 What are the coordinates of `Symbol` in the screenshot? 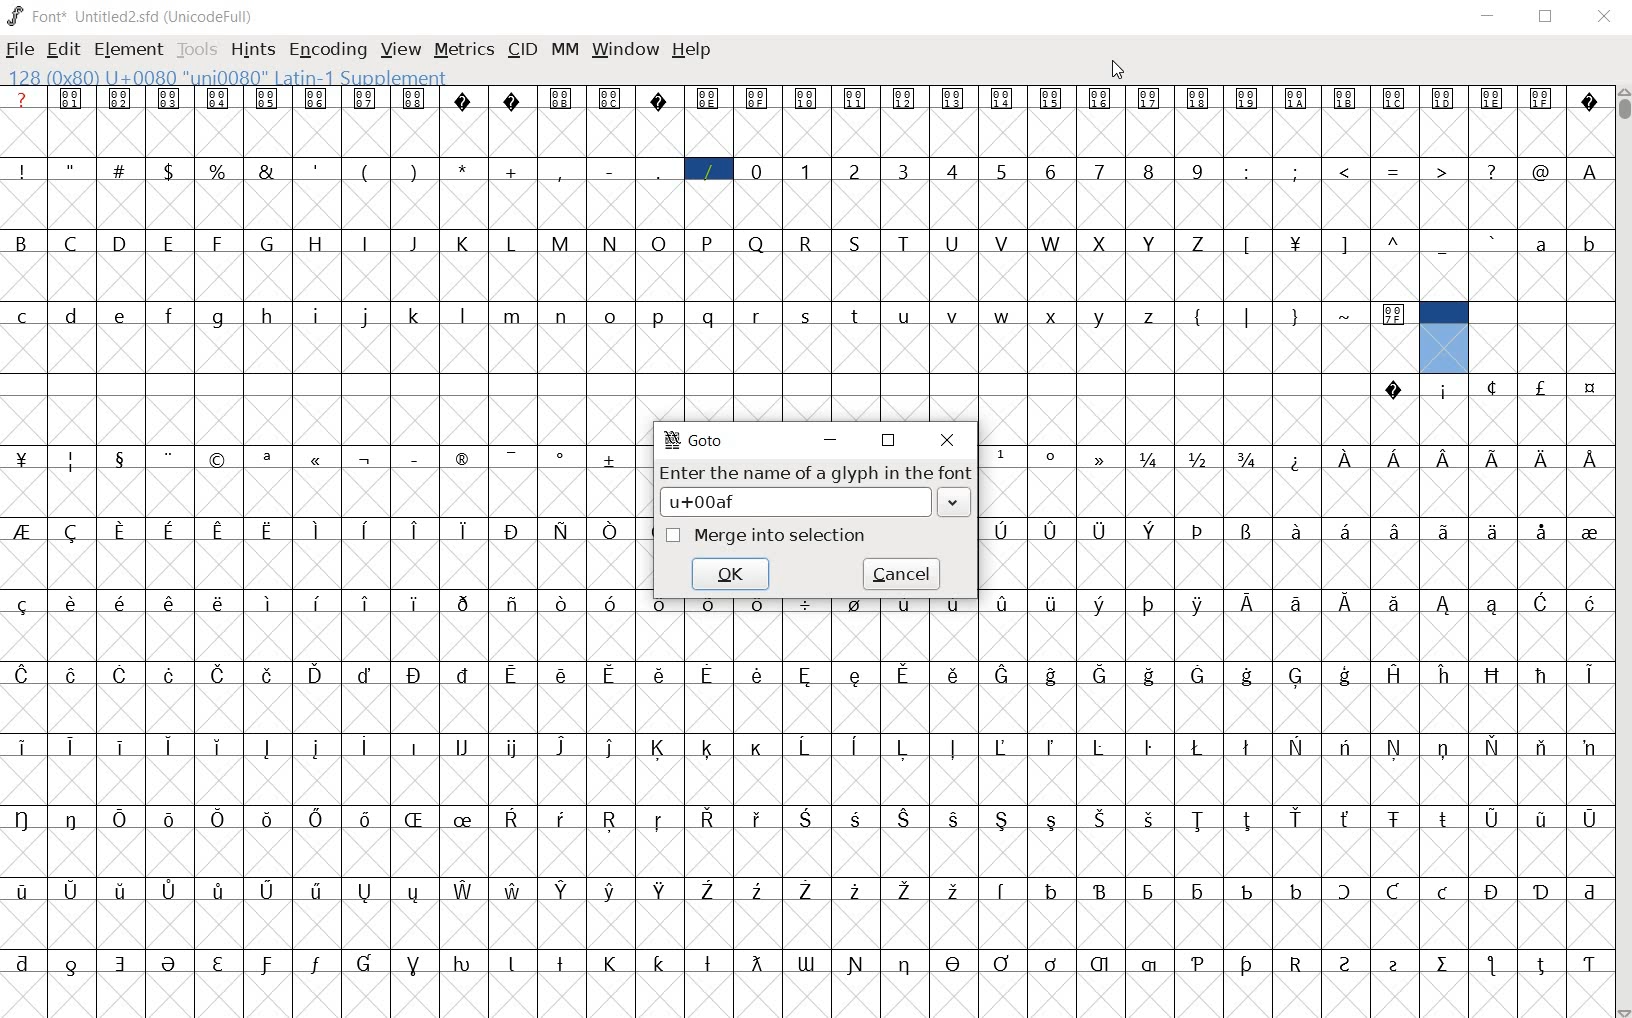 It's located at (268, 98).